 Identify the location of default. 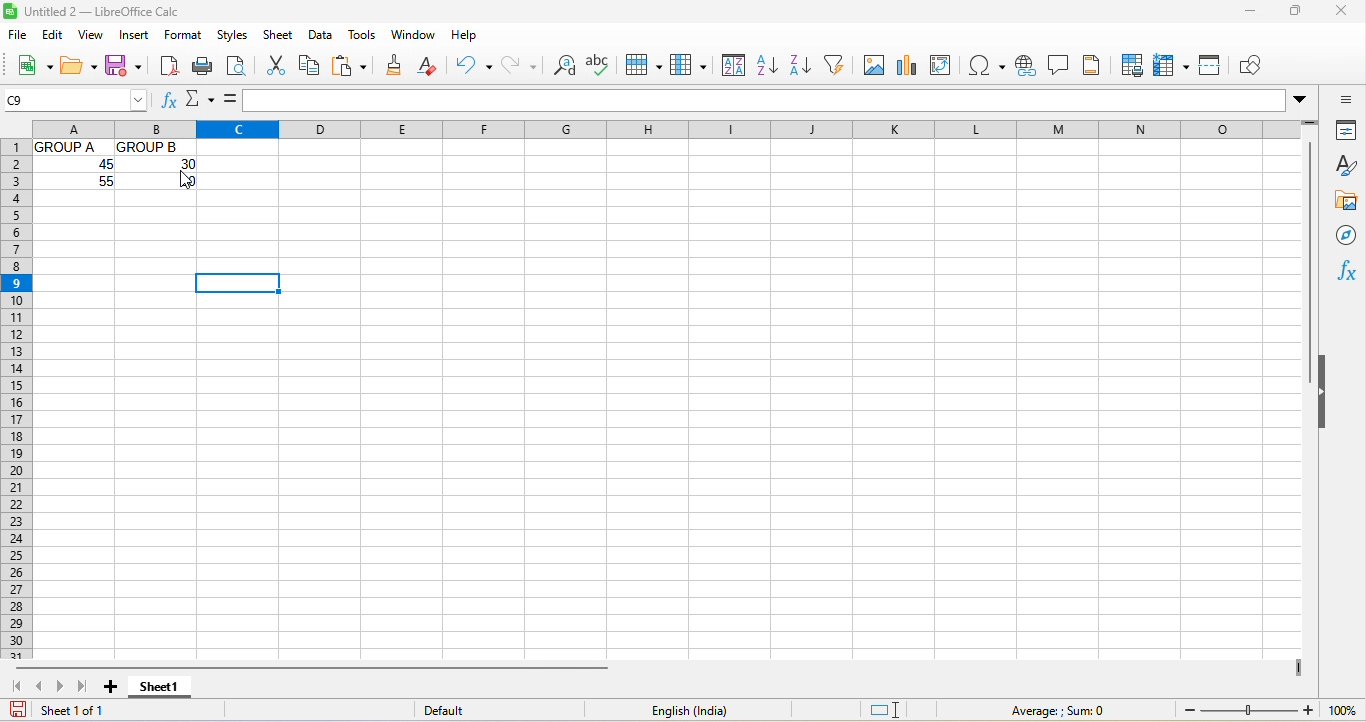
(469, 709).